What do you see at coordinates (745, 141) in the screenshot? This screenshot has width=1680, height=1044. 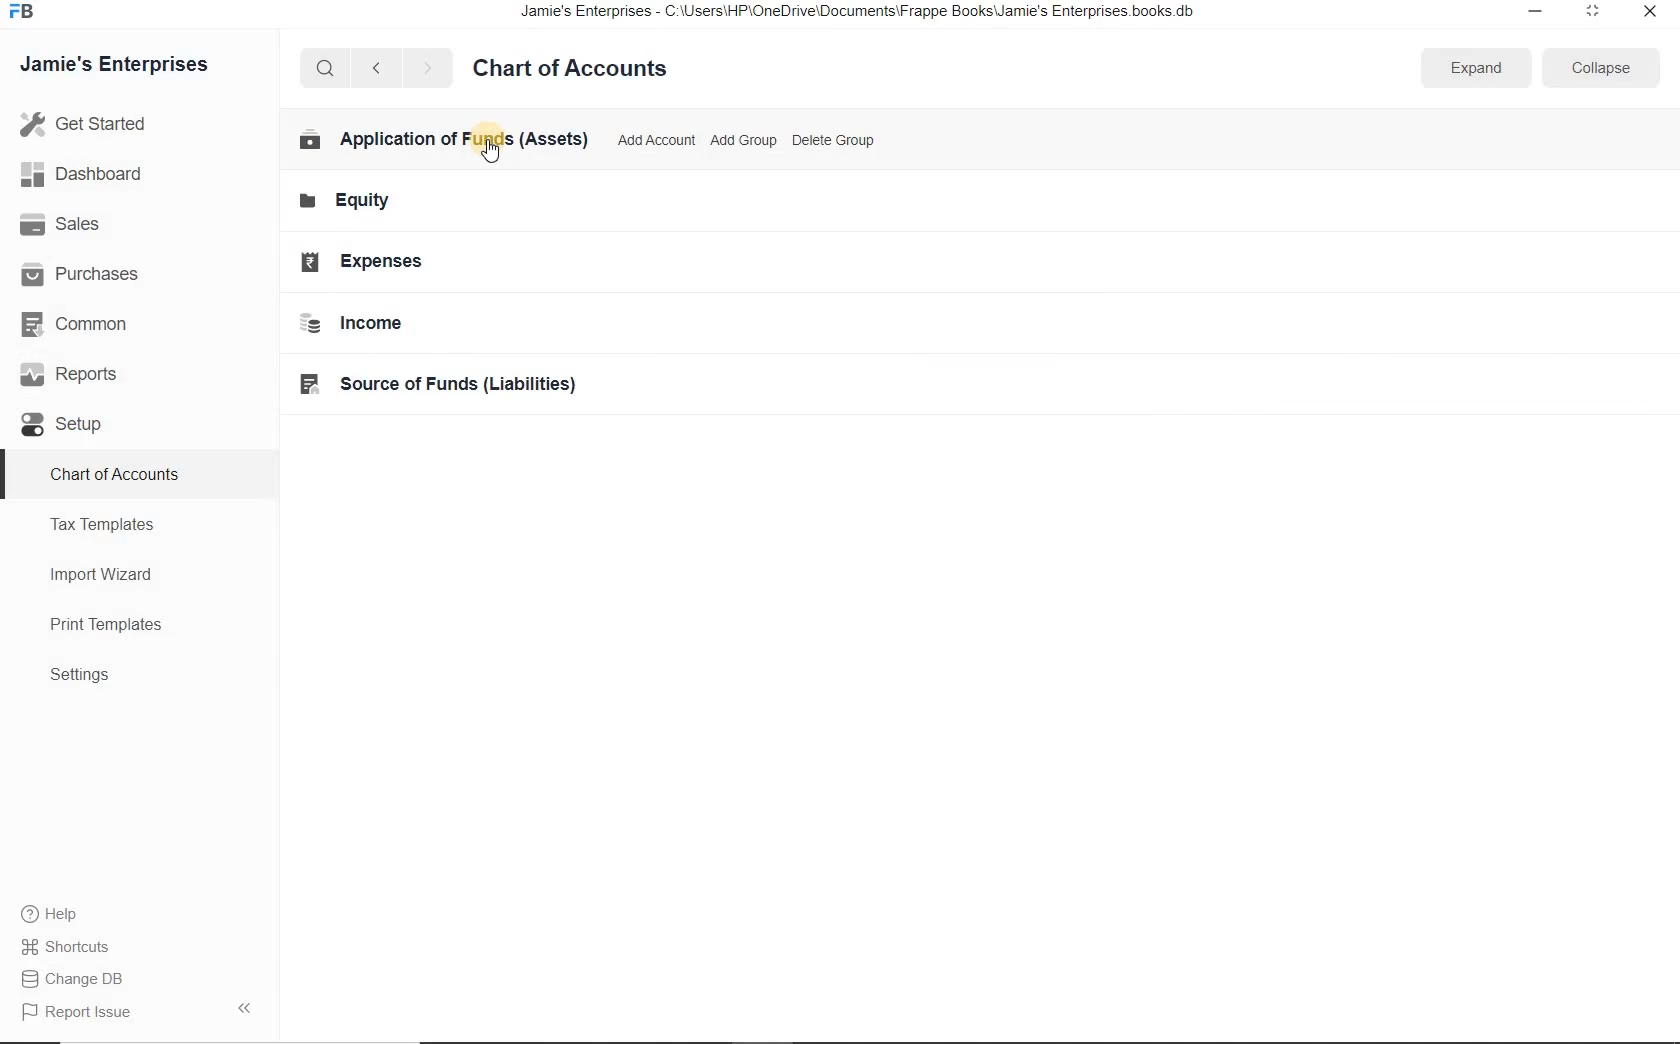 I see `Add Group` at bounding box center [745, 141].